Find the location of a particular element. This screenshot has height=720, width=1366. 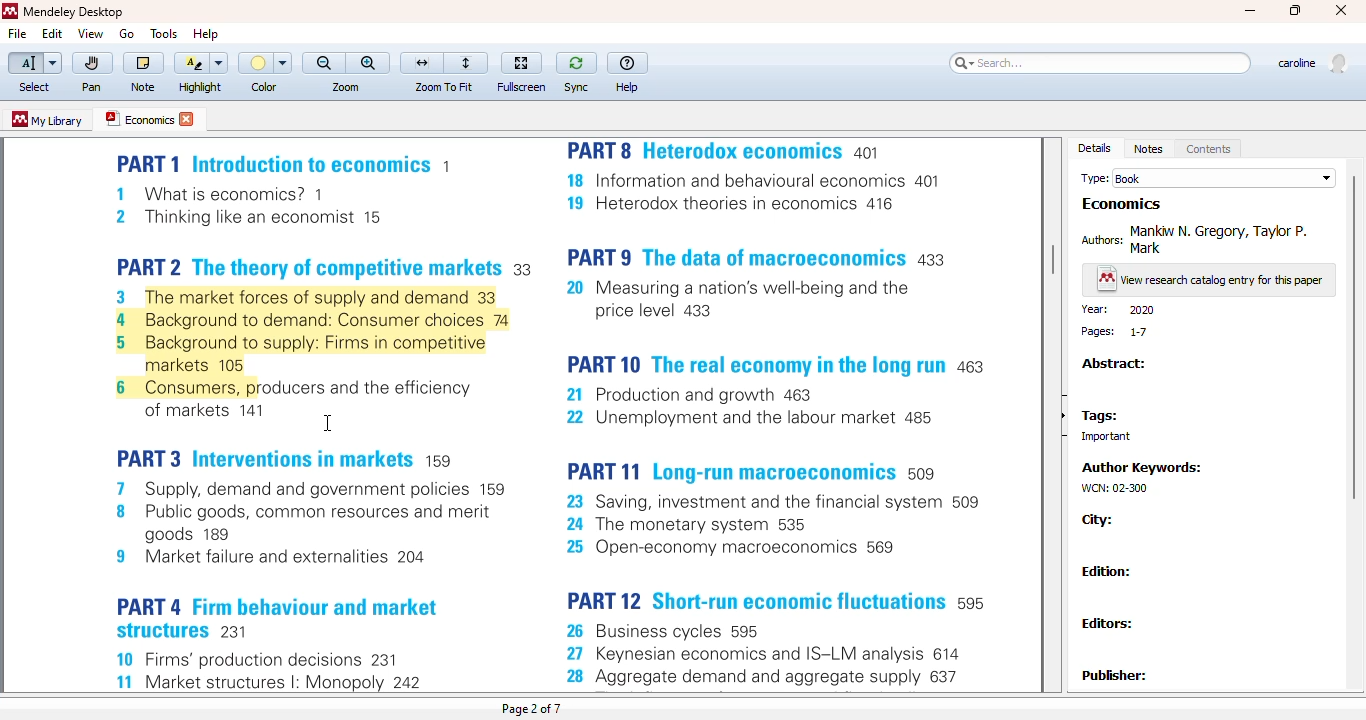

go is located at coordinates (126, 34).